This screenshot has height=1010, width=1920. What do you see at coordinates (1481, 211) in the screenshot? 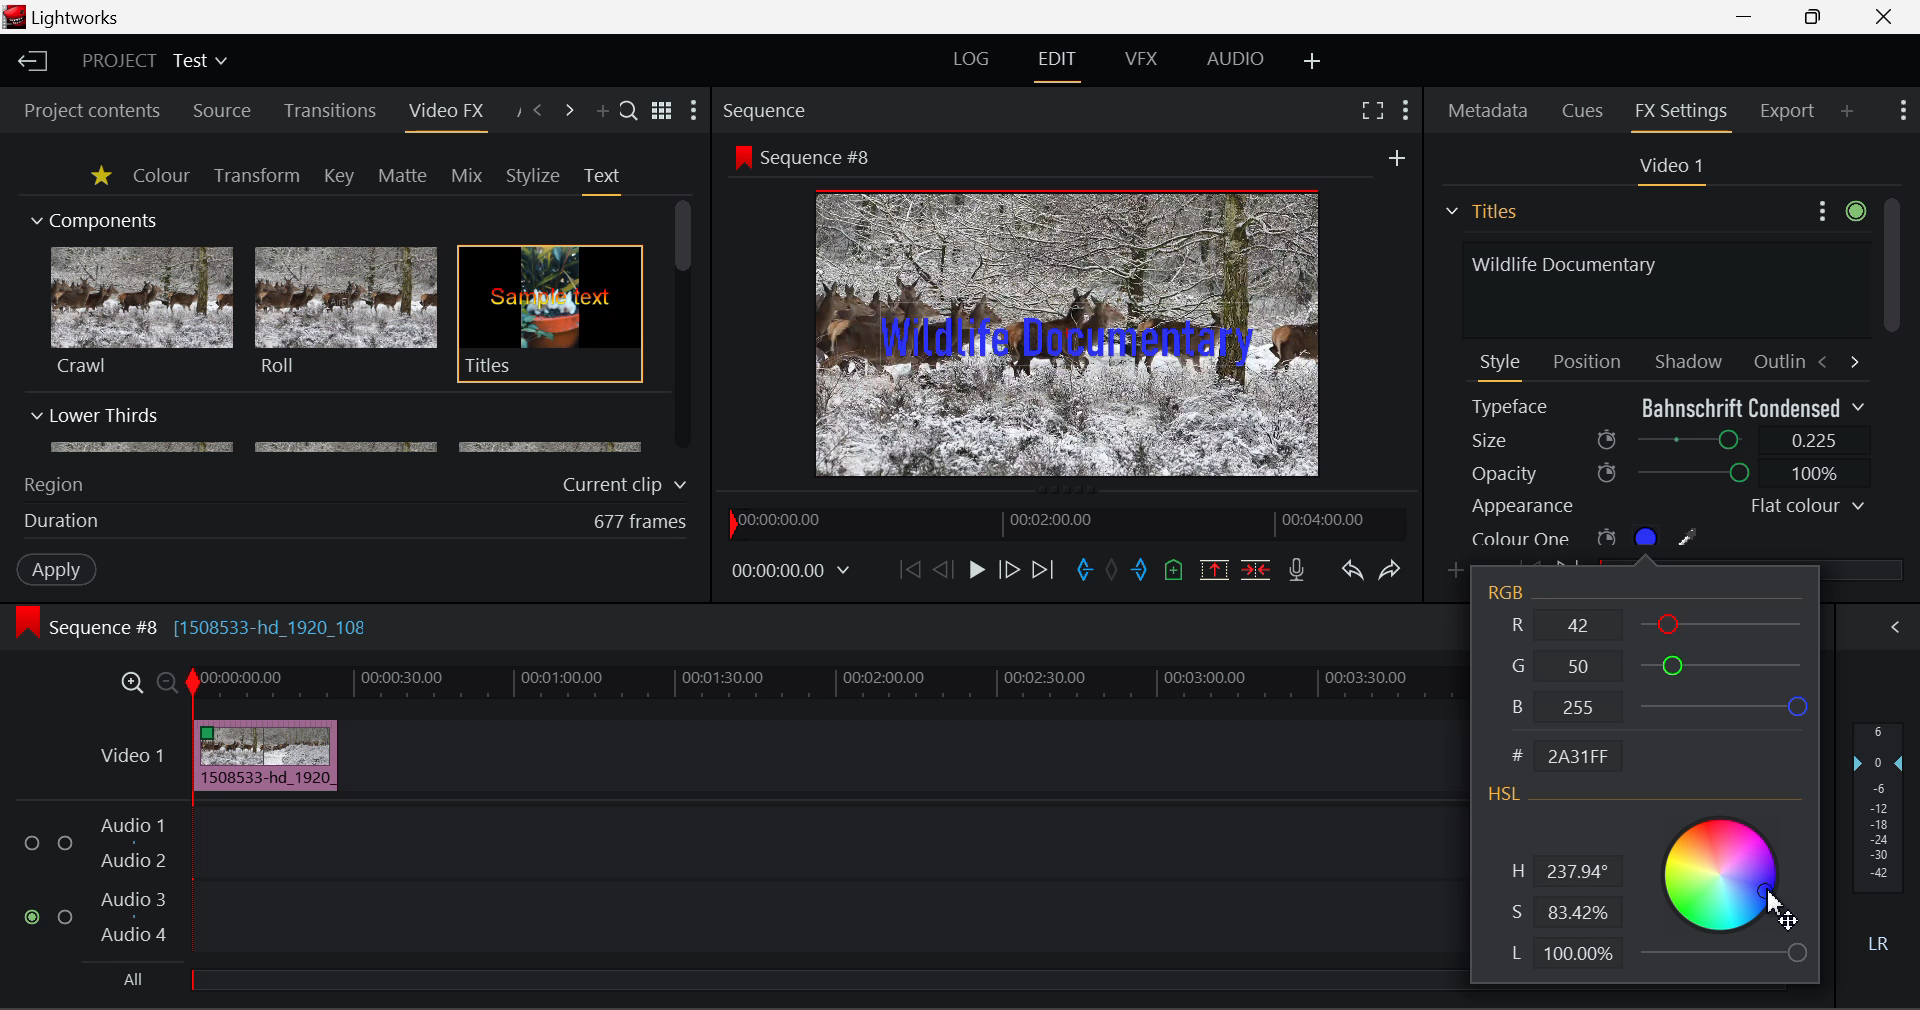
I see `Titles Section` at bounding box center [1481, 211].